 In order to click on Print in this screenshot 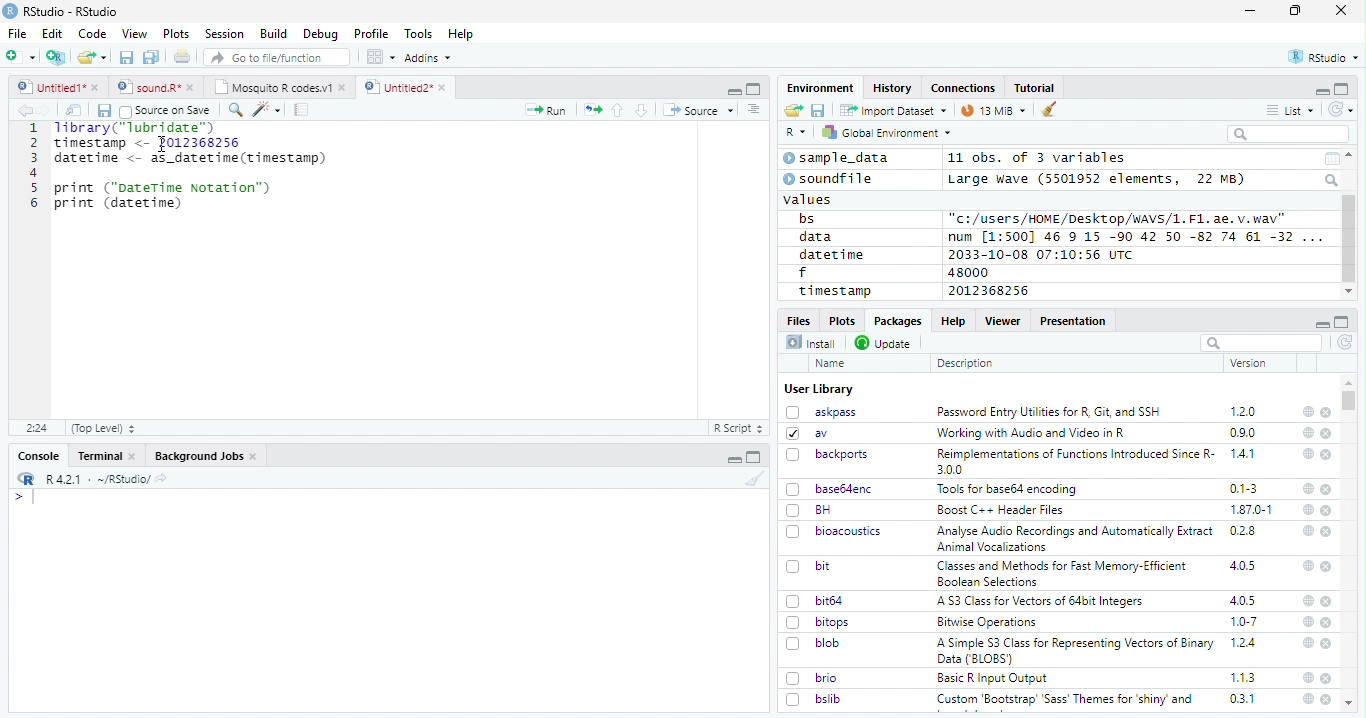, I will do `click(183, 56)`.